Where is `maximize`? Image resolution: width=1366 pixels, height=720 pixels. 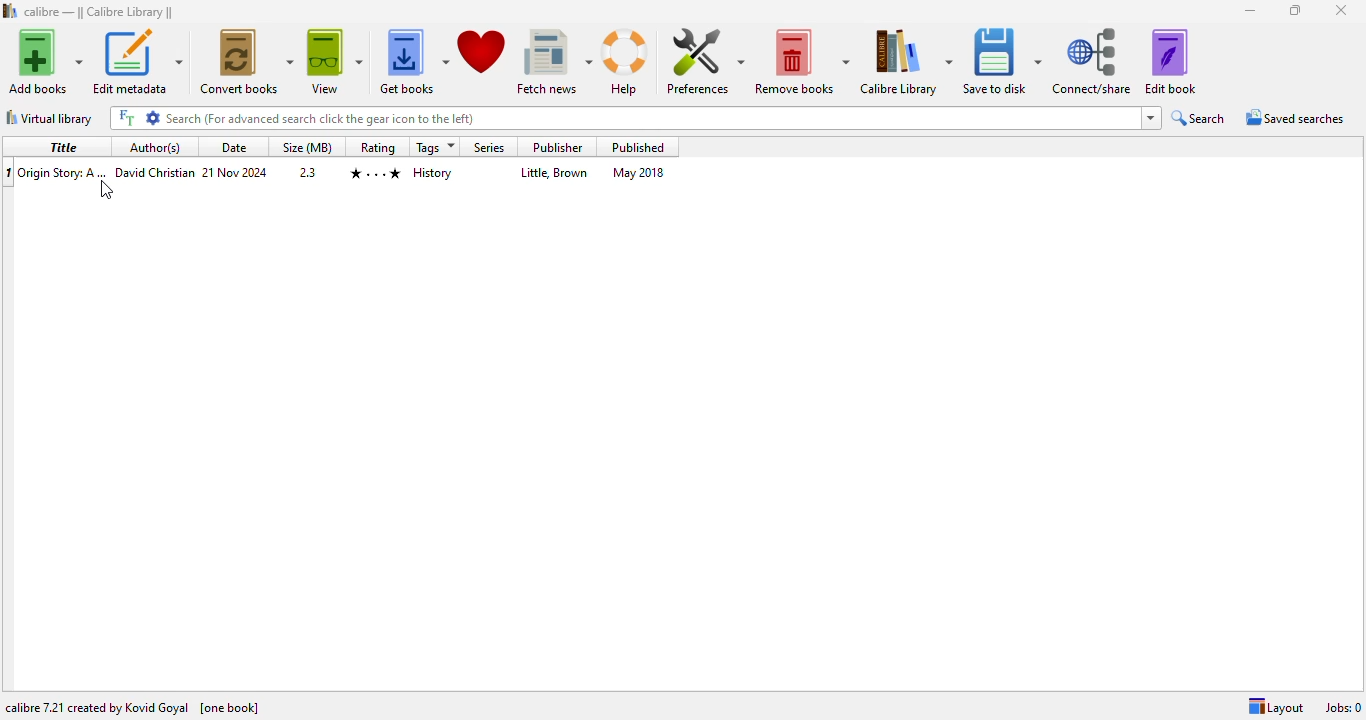 maximize is located at coordinates (1296, 10).